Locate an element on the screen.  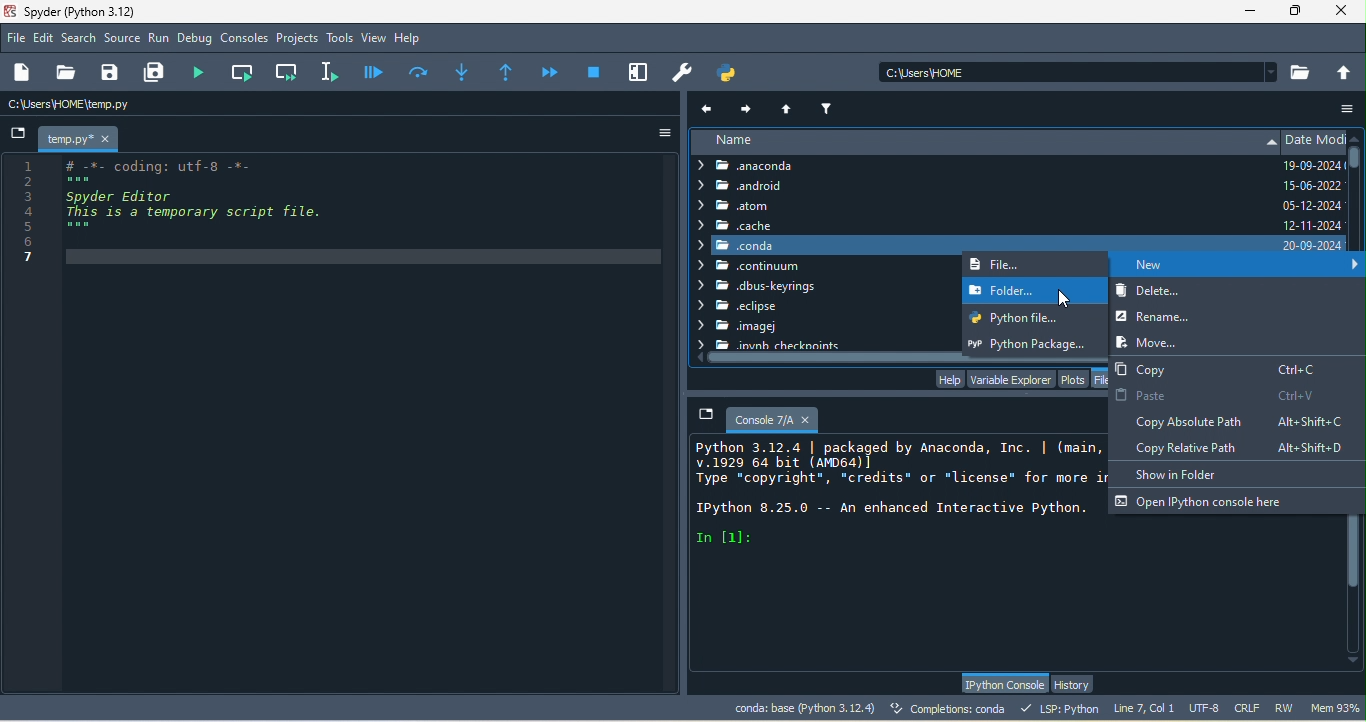
temp is located at coordinates (80, 139).